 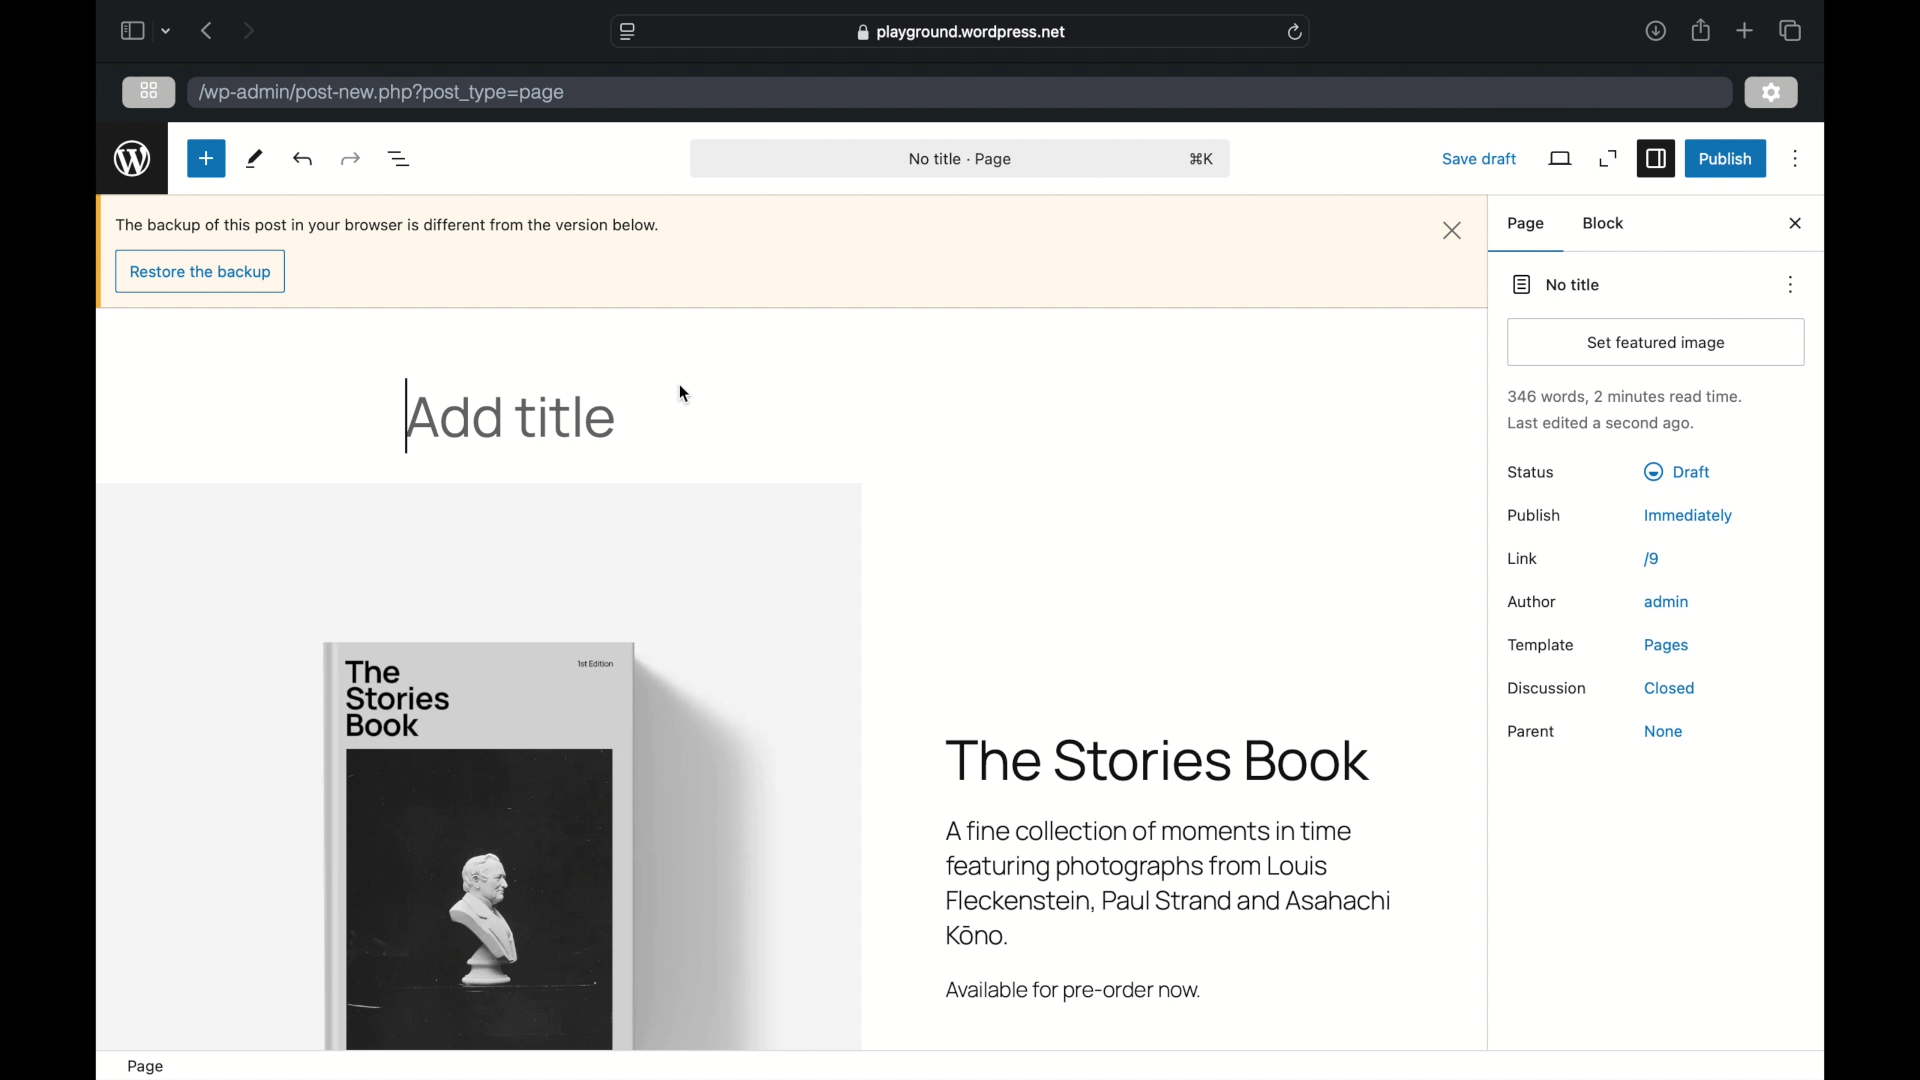 What do you see at coordinates (1178, 841) in the screenshot?
I see `The Stories Book
Afine collection of moments in time
featuring photographs from Louis
Fleckenstein, Paul Strand and Asahachi
Kono.` at bounding box center [1178, 841].